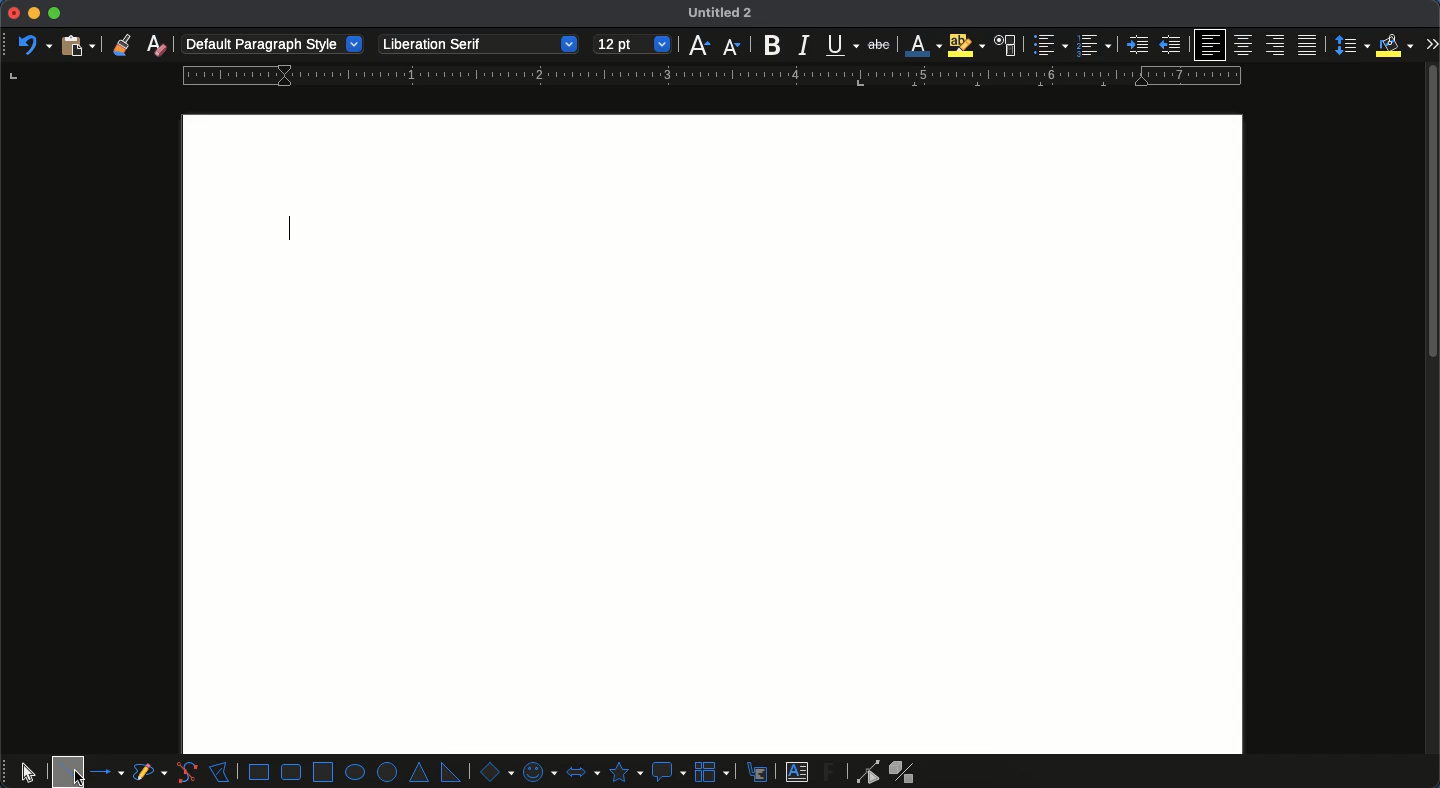 This screenshot has height=788, width=1440. I want to click on square, so click(323, 770).